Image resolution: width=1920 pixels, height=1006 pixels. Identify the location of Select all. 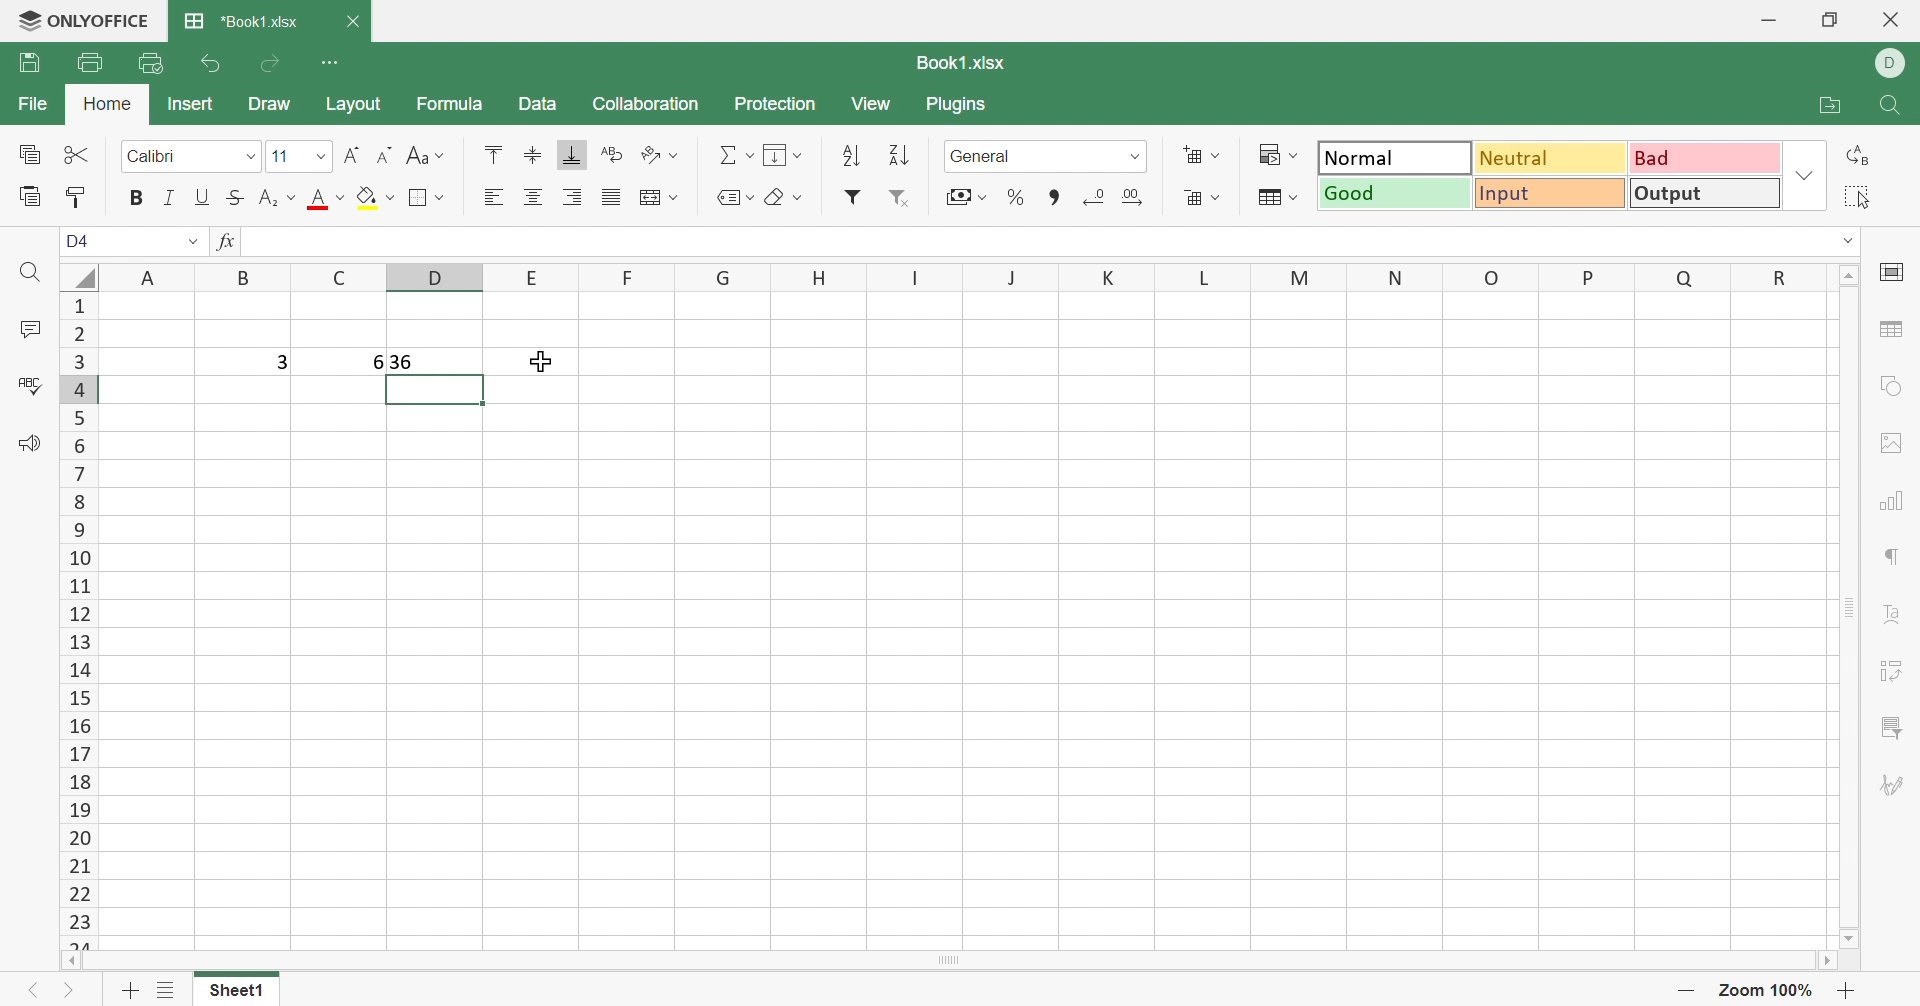
(1858, 196).